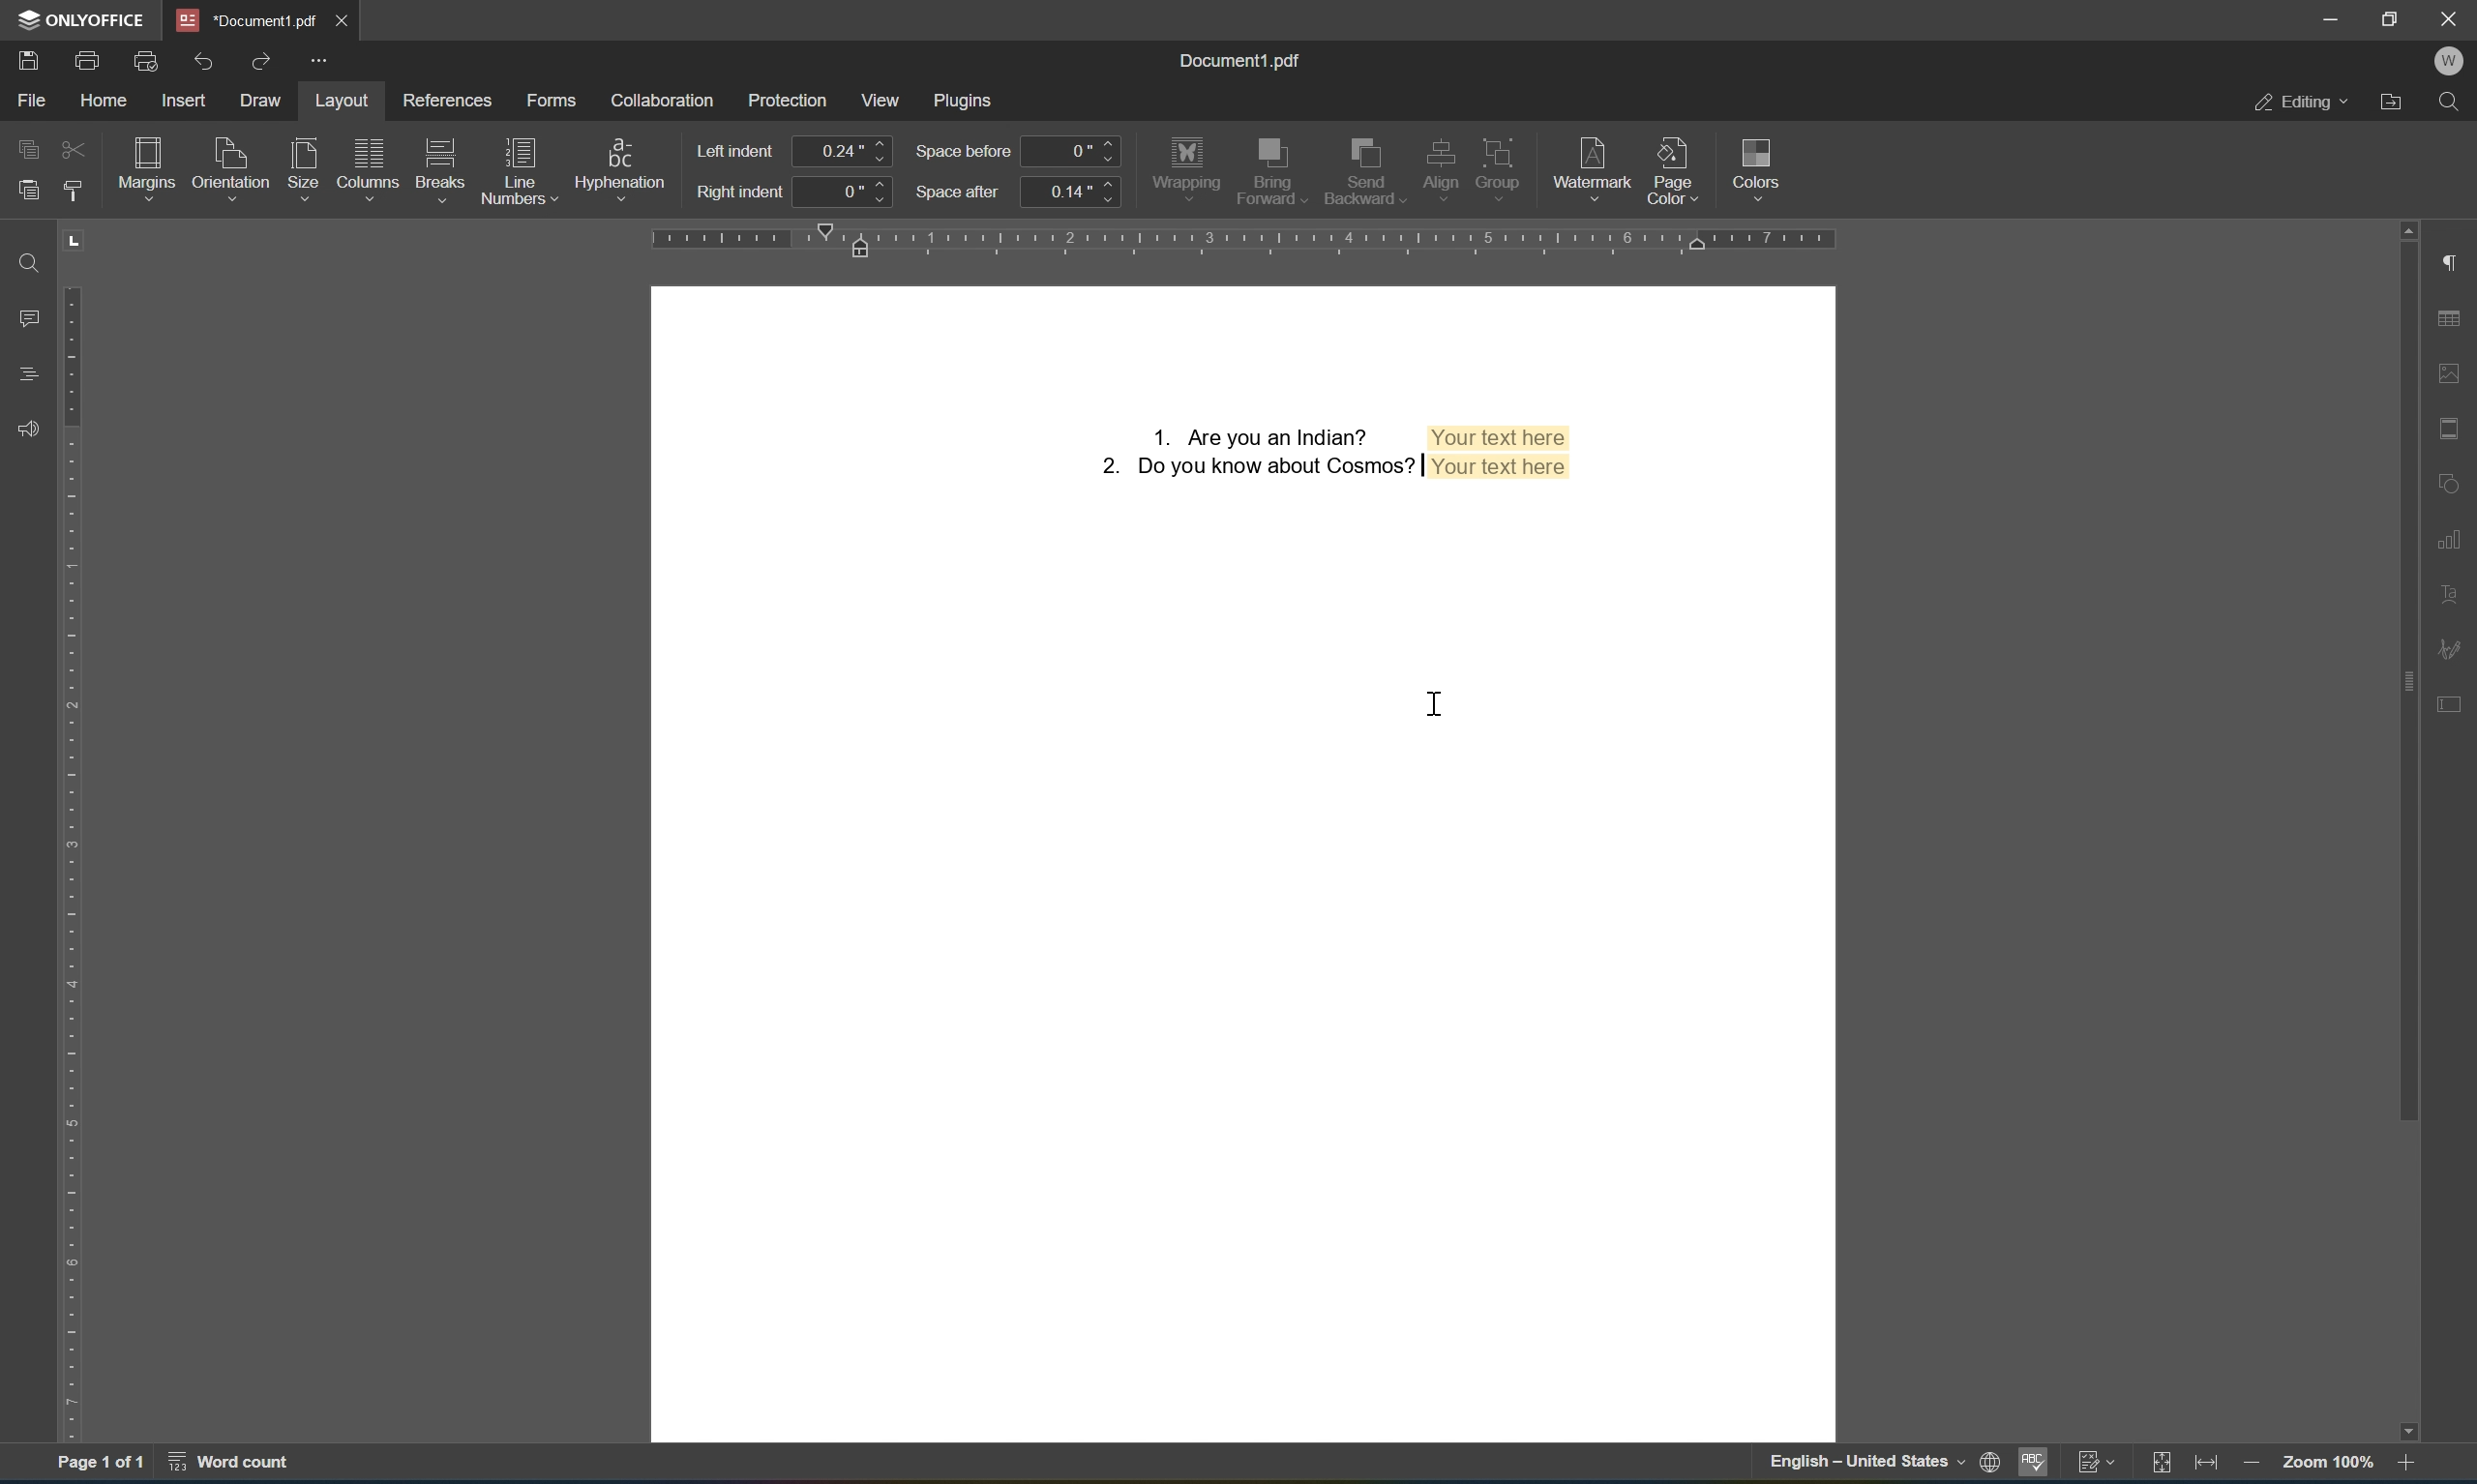 This screenshot has height=1484, width=2477. What do you see at coordinates (2455, 649) in the screenshot?
I see `signature settings` at bounding box center [2455, 649].